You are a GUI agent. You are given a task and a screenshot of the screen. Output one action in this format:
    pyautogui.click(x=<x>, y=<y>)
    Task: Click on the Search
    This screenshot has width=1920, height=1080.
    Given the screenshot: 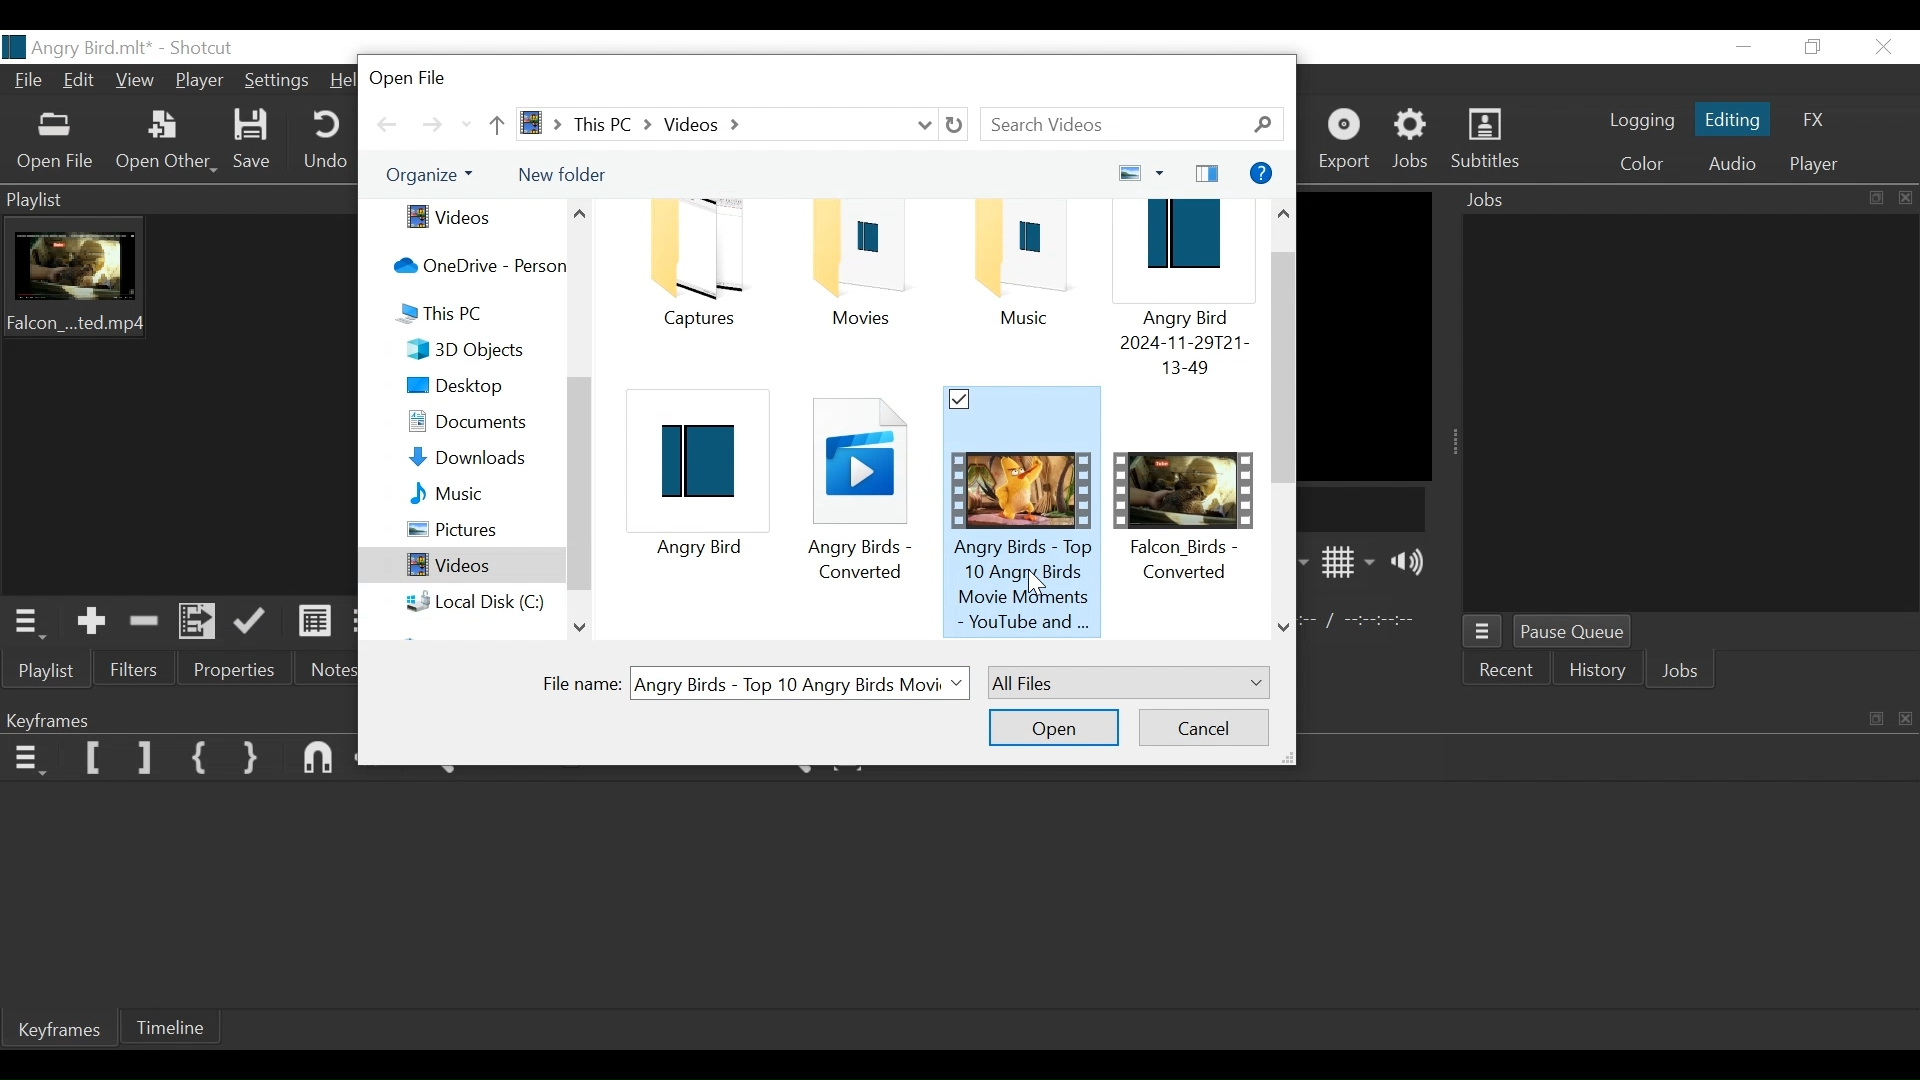 What is the action you would take?
    pyautogui.click(x=1135, y=126)
    